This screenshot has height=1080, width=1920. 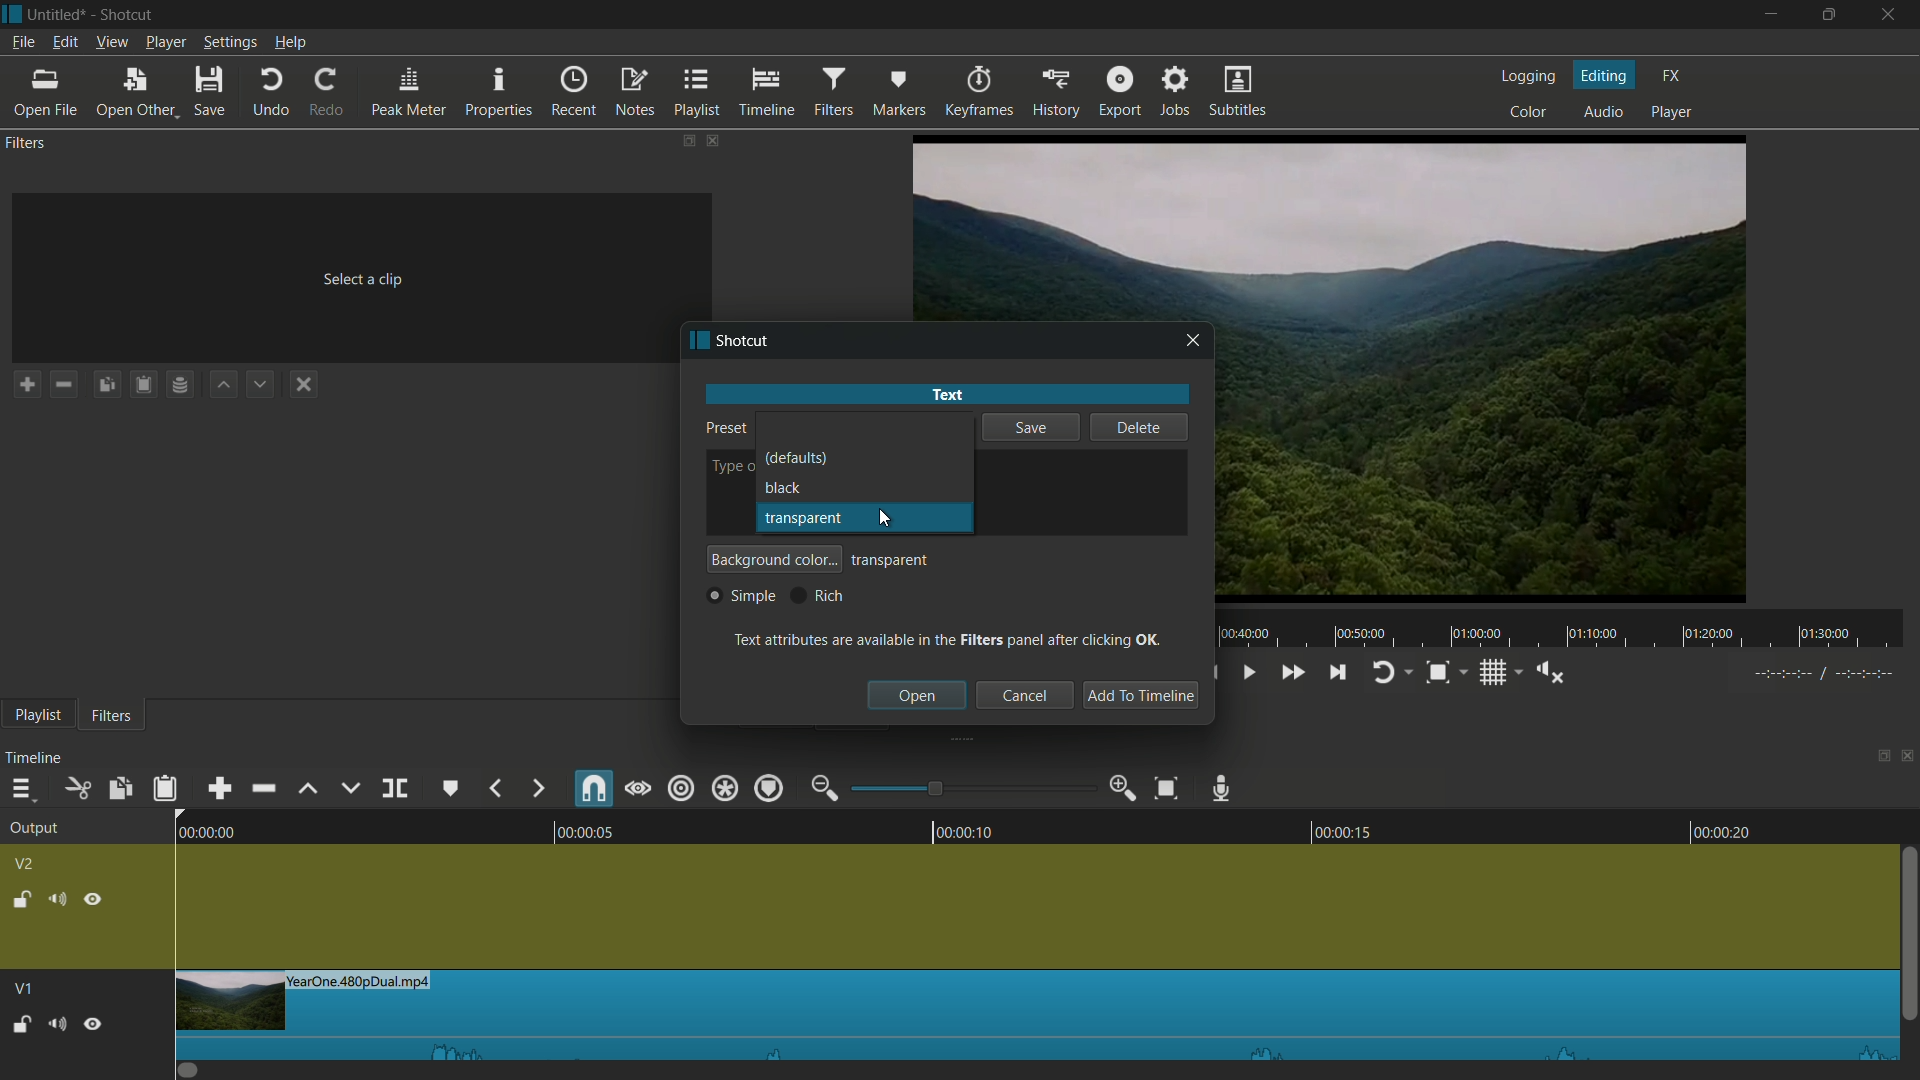 I want to click on settings menu, so click(x=229, y=42).